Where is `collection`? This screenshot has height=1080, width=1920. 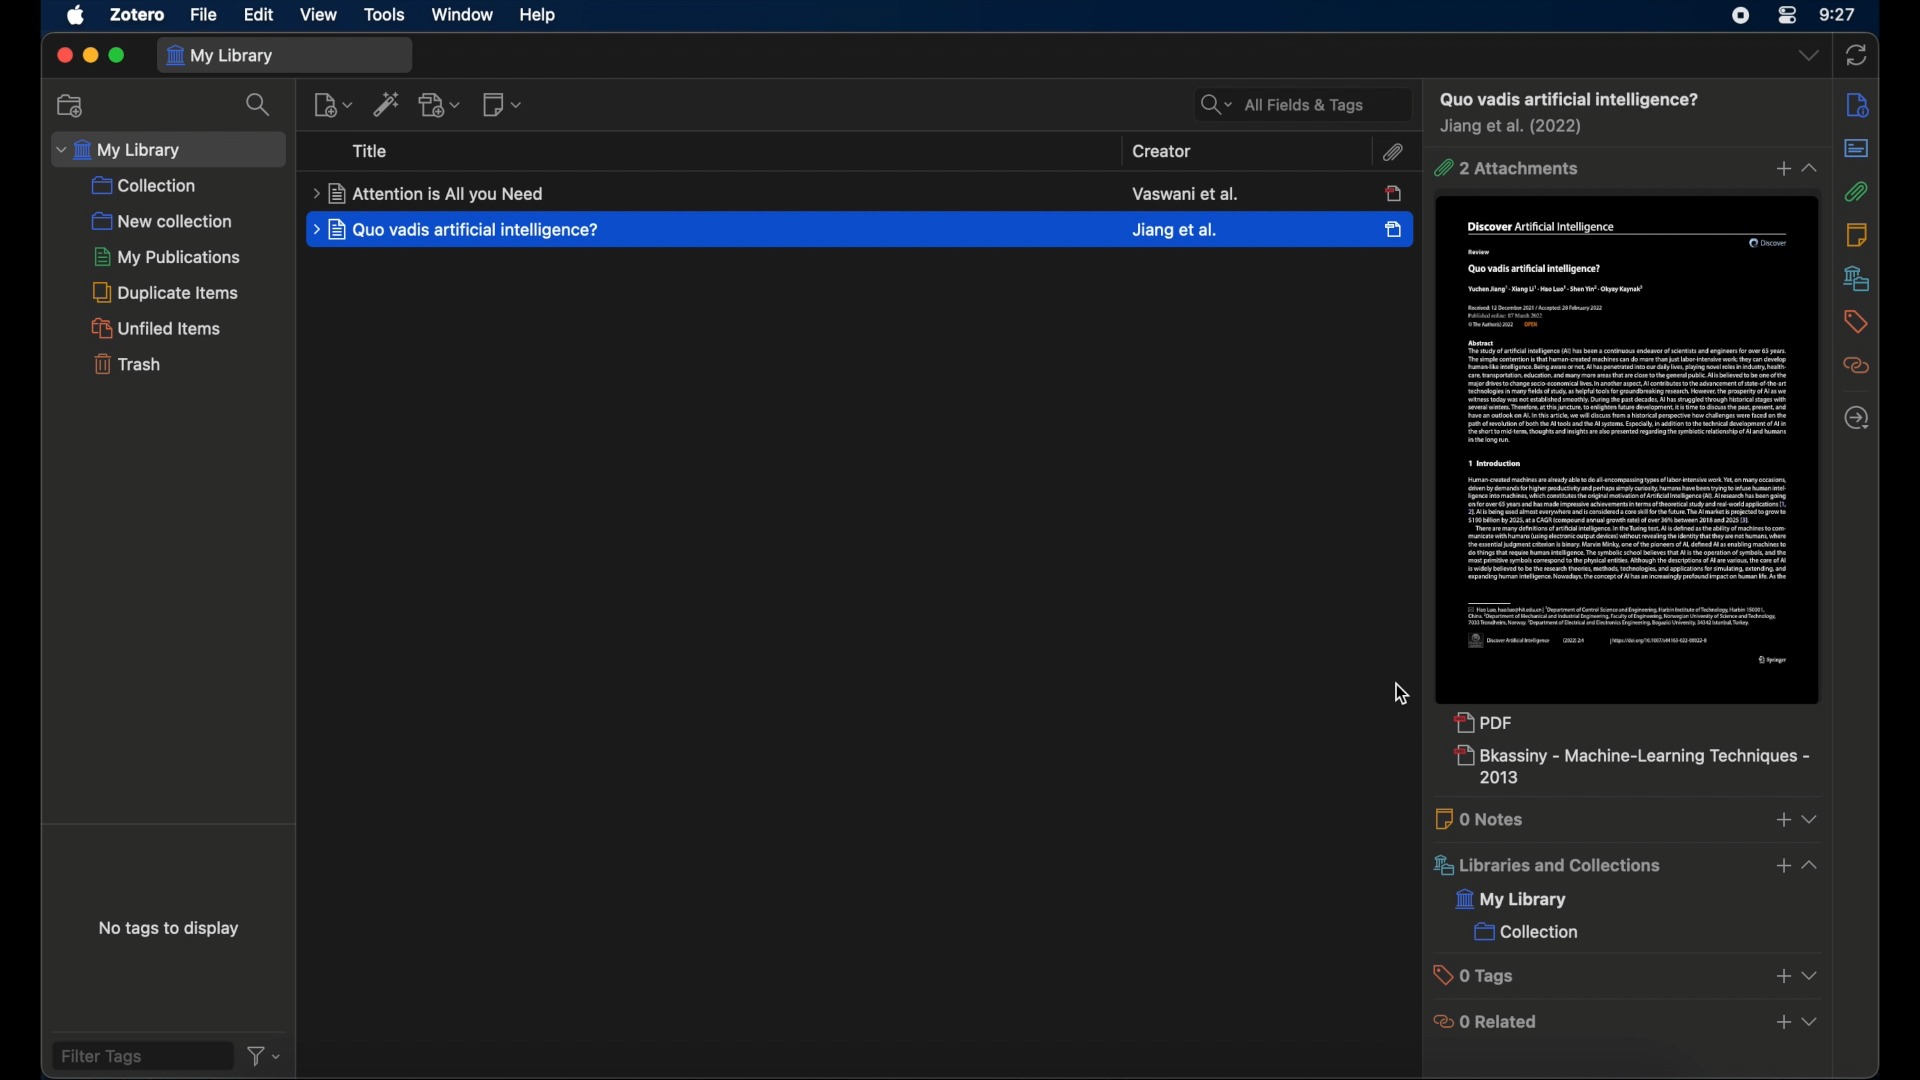
collection is located at coordinates (147, 186).